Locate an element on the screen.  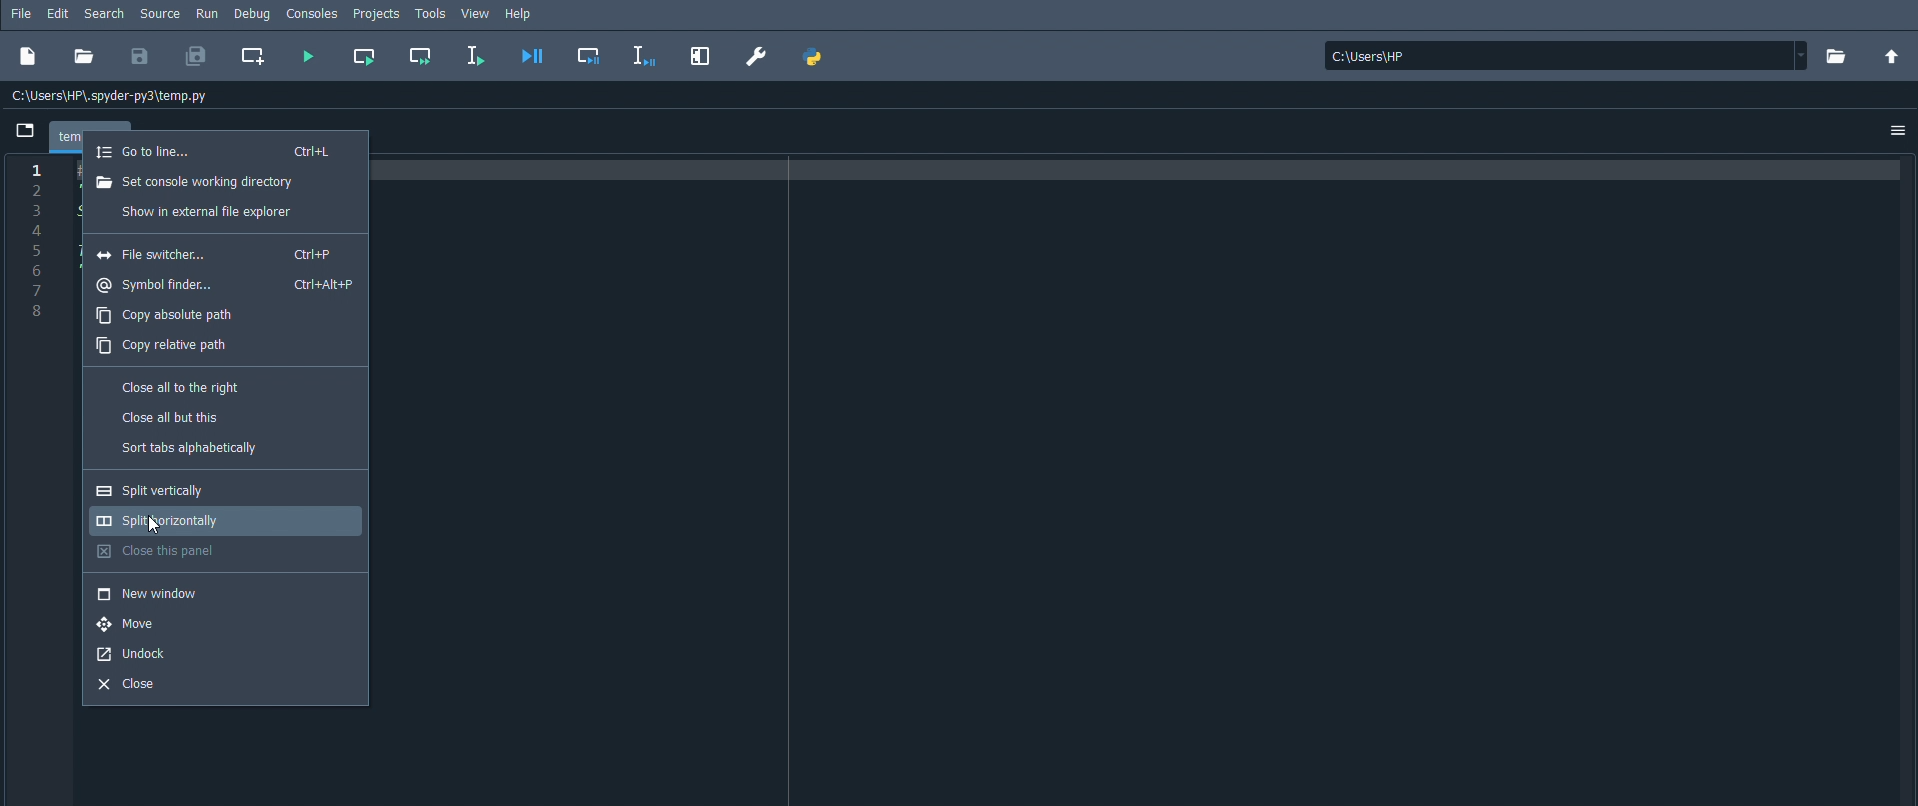
Tools is located at coordinates (430, 14).